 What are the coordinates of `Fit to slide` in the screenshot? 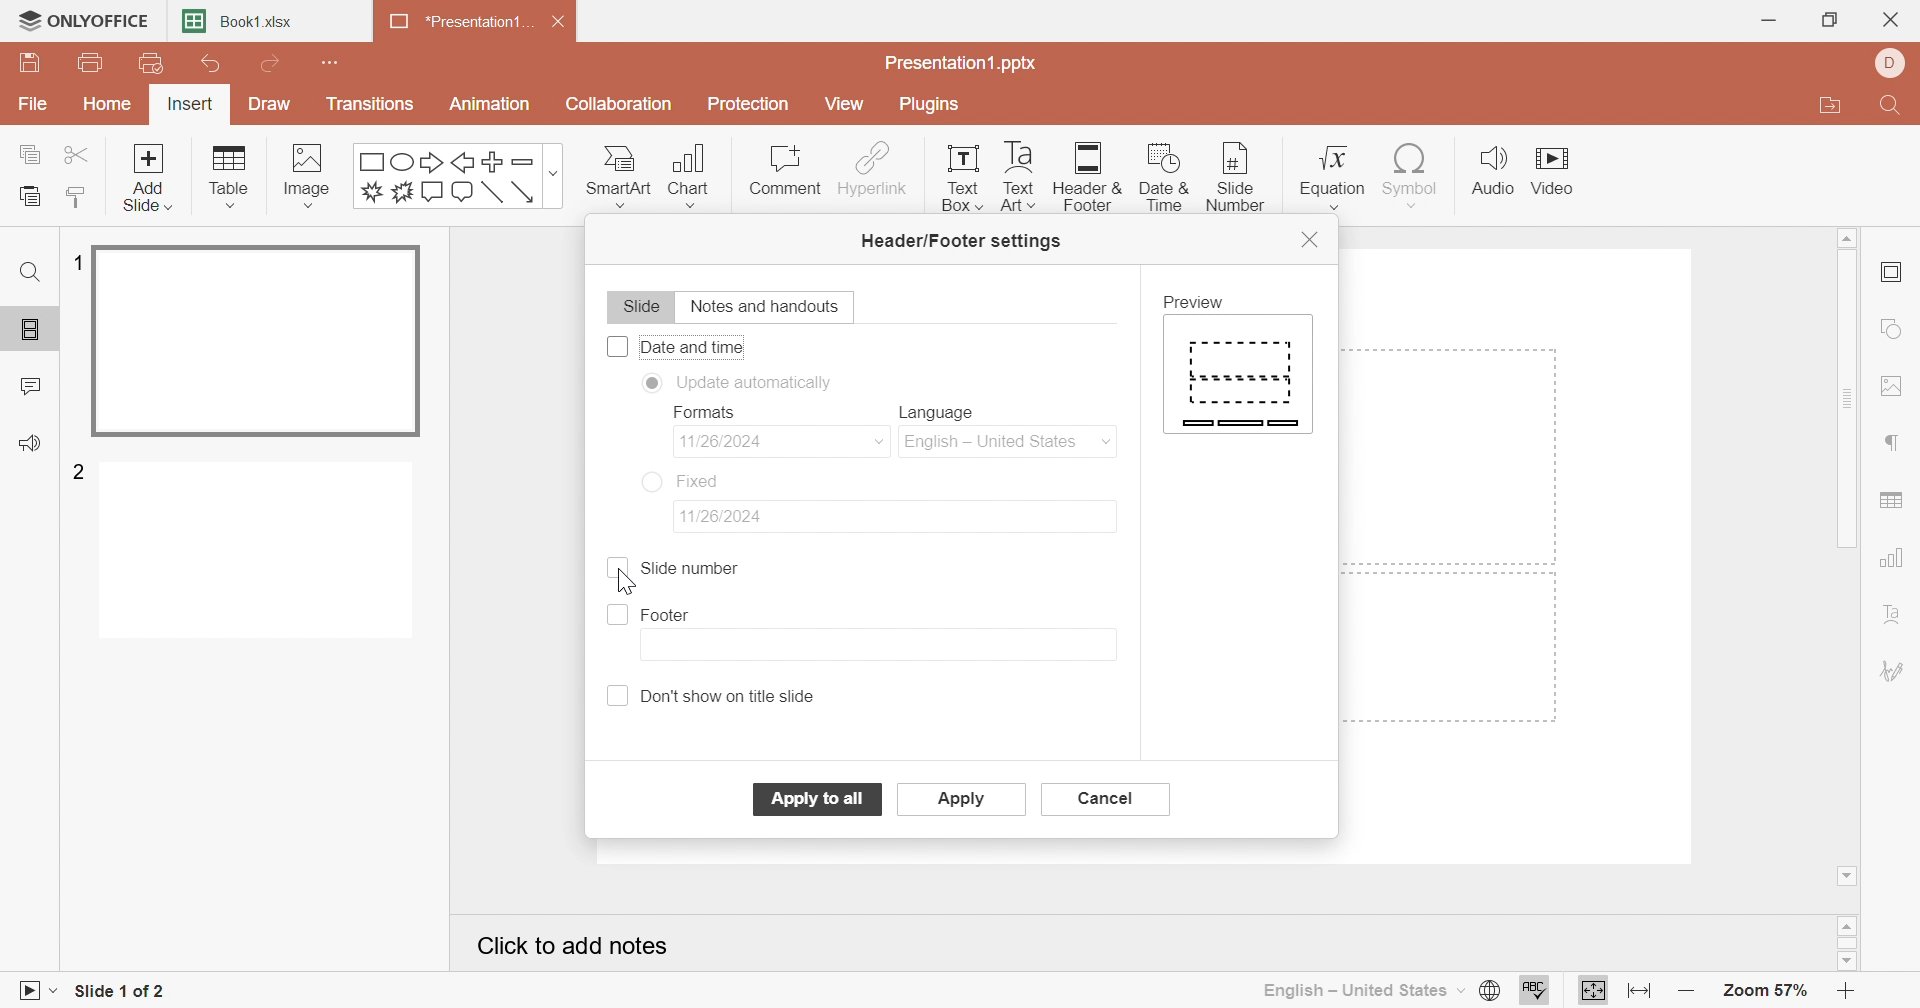 It's located at (1594, 990).